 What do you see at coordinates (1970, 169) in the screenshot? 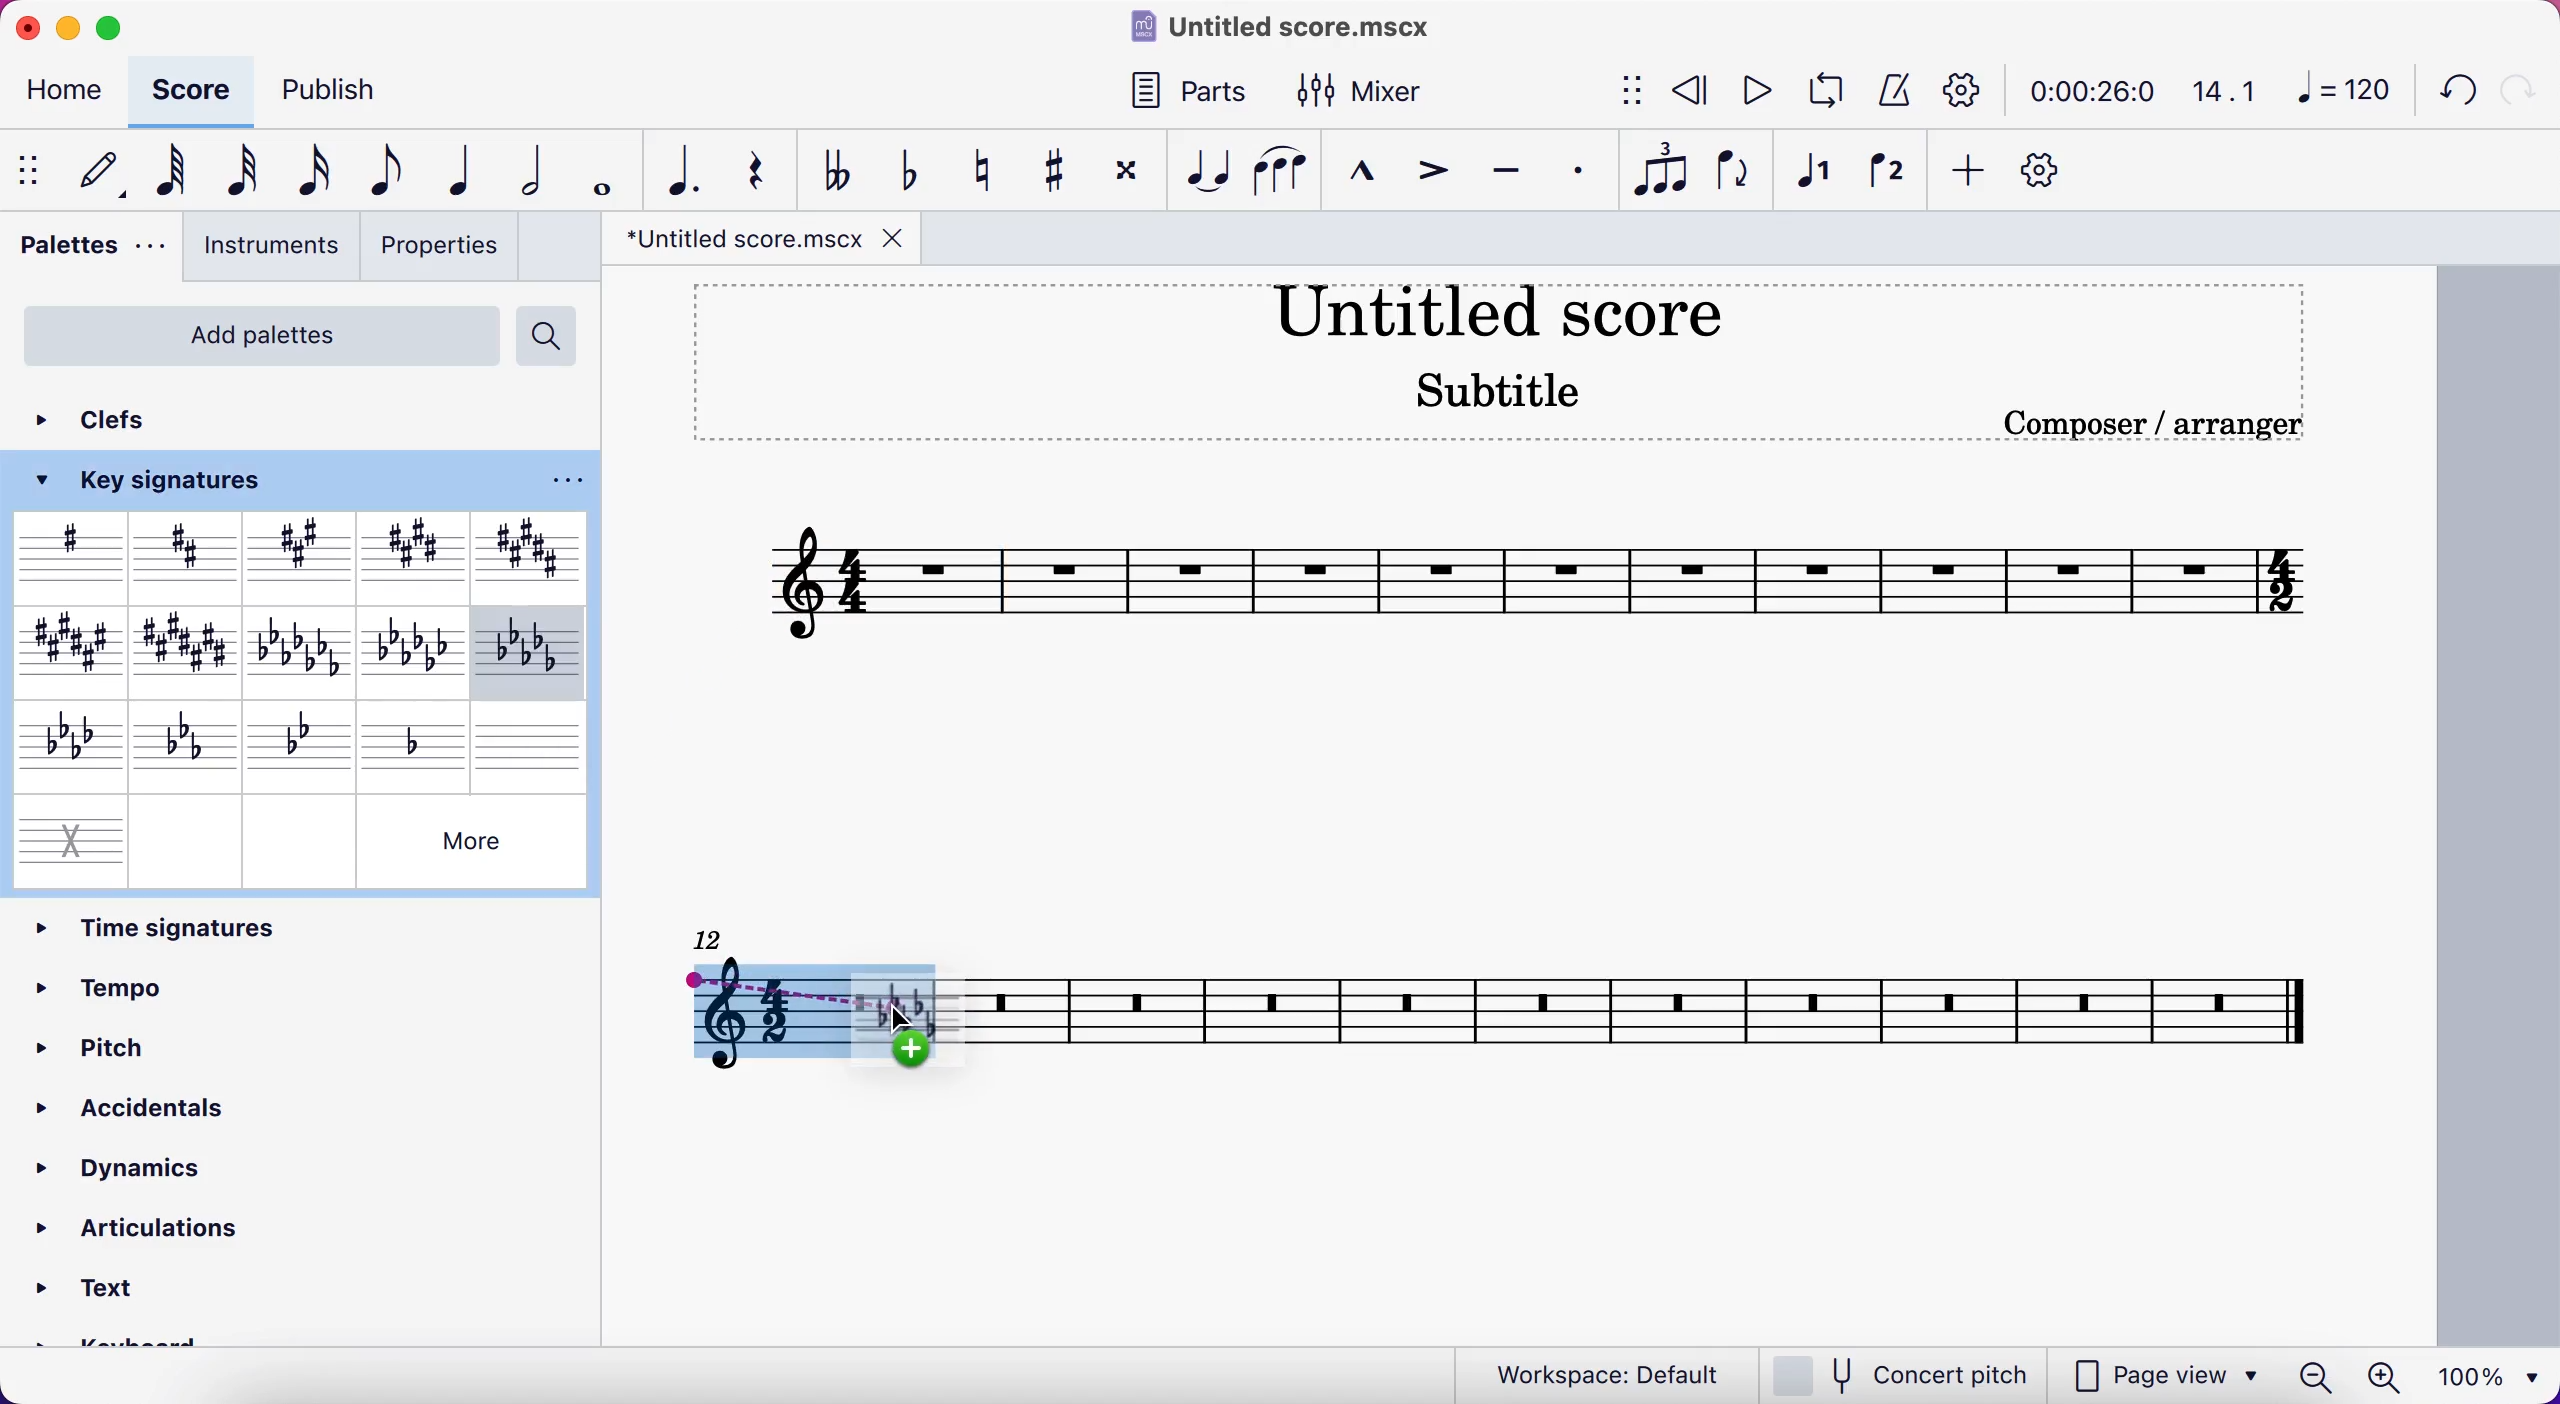
I see `add` at bounding box center [1970, 169].